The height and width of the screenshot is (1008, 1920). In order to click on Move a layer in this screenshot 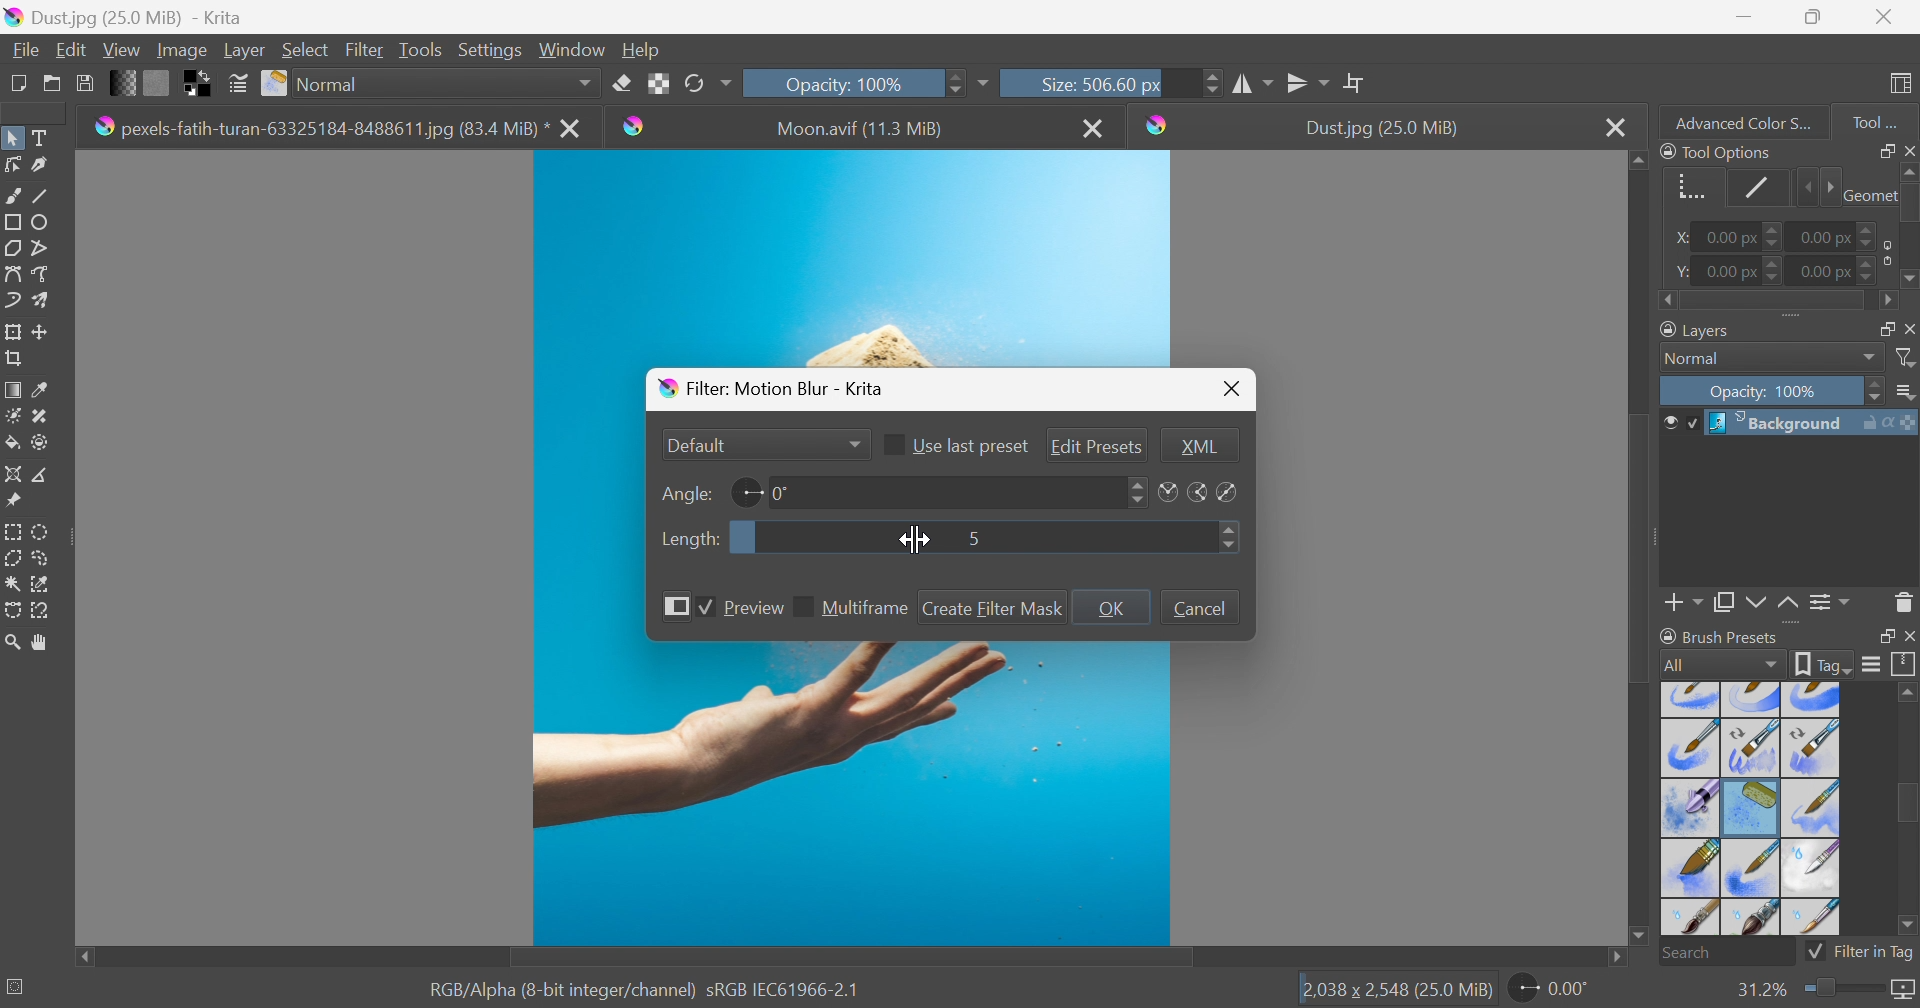, I will do `click(45, 331)`.